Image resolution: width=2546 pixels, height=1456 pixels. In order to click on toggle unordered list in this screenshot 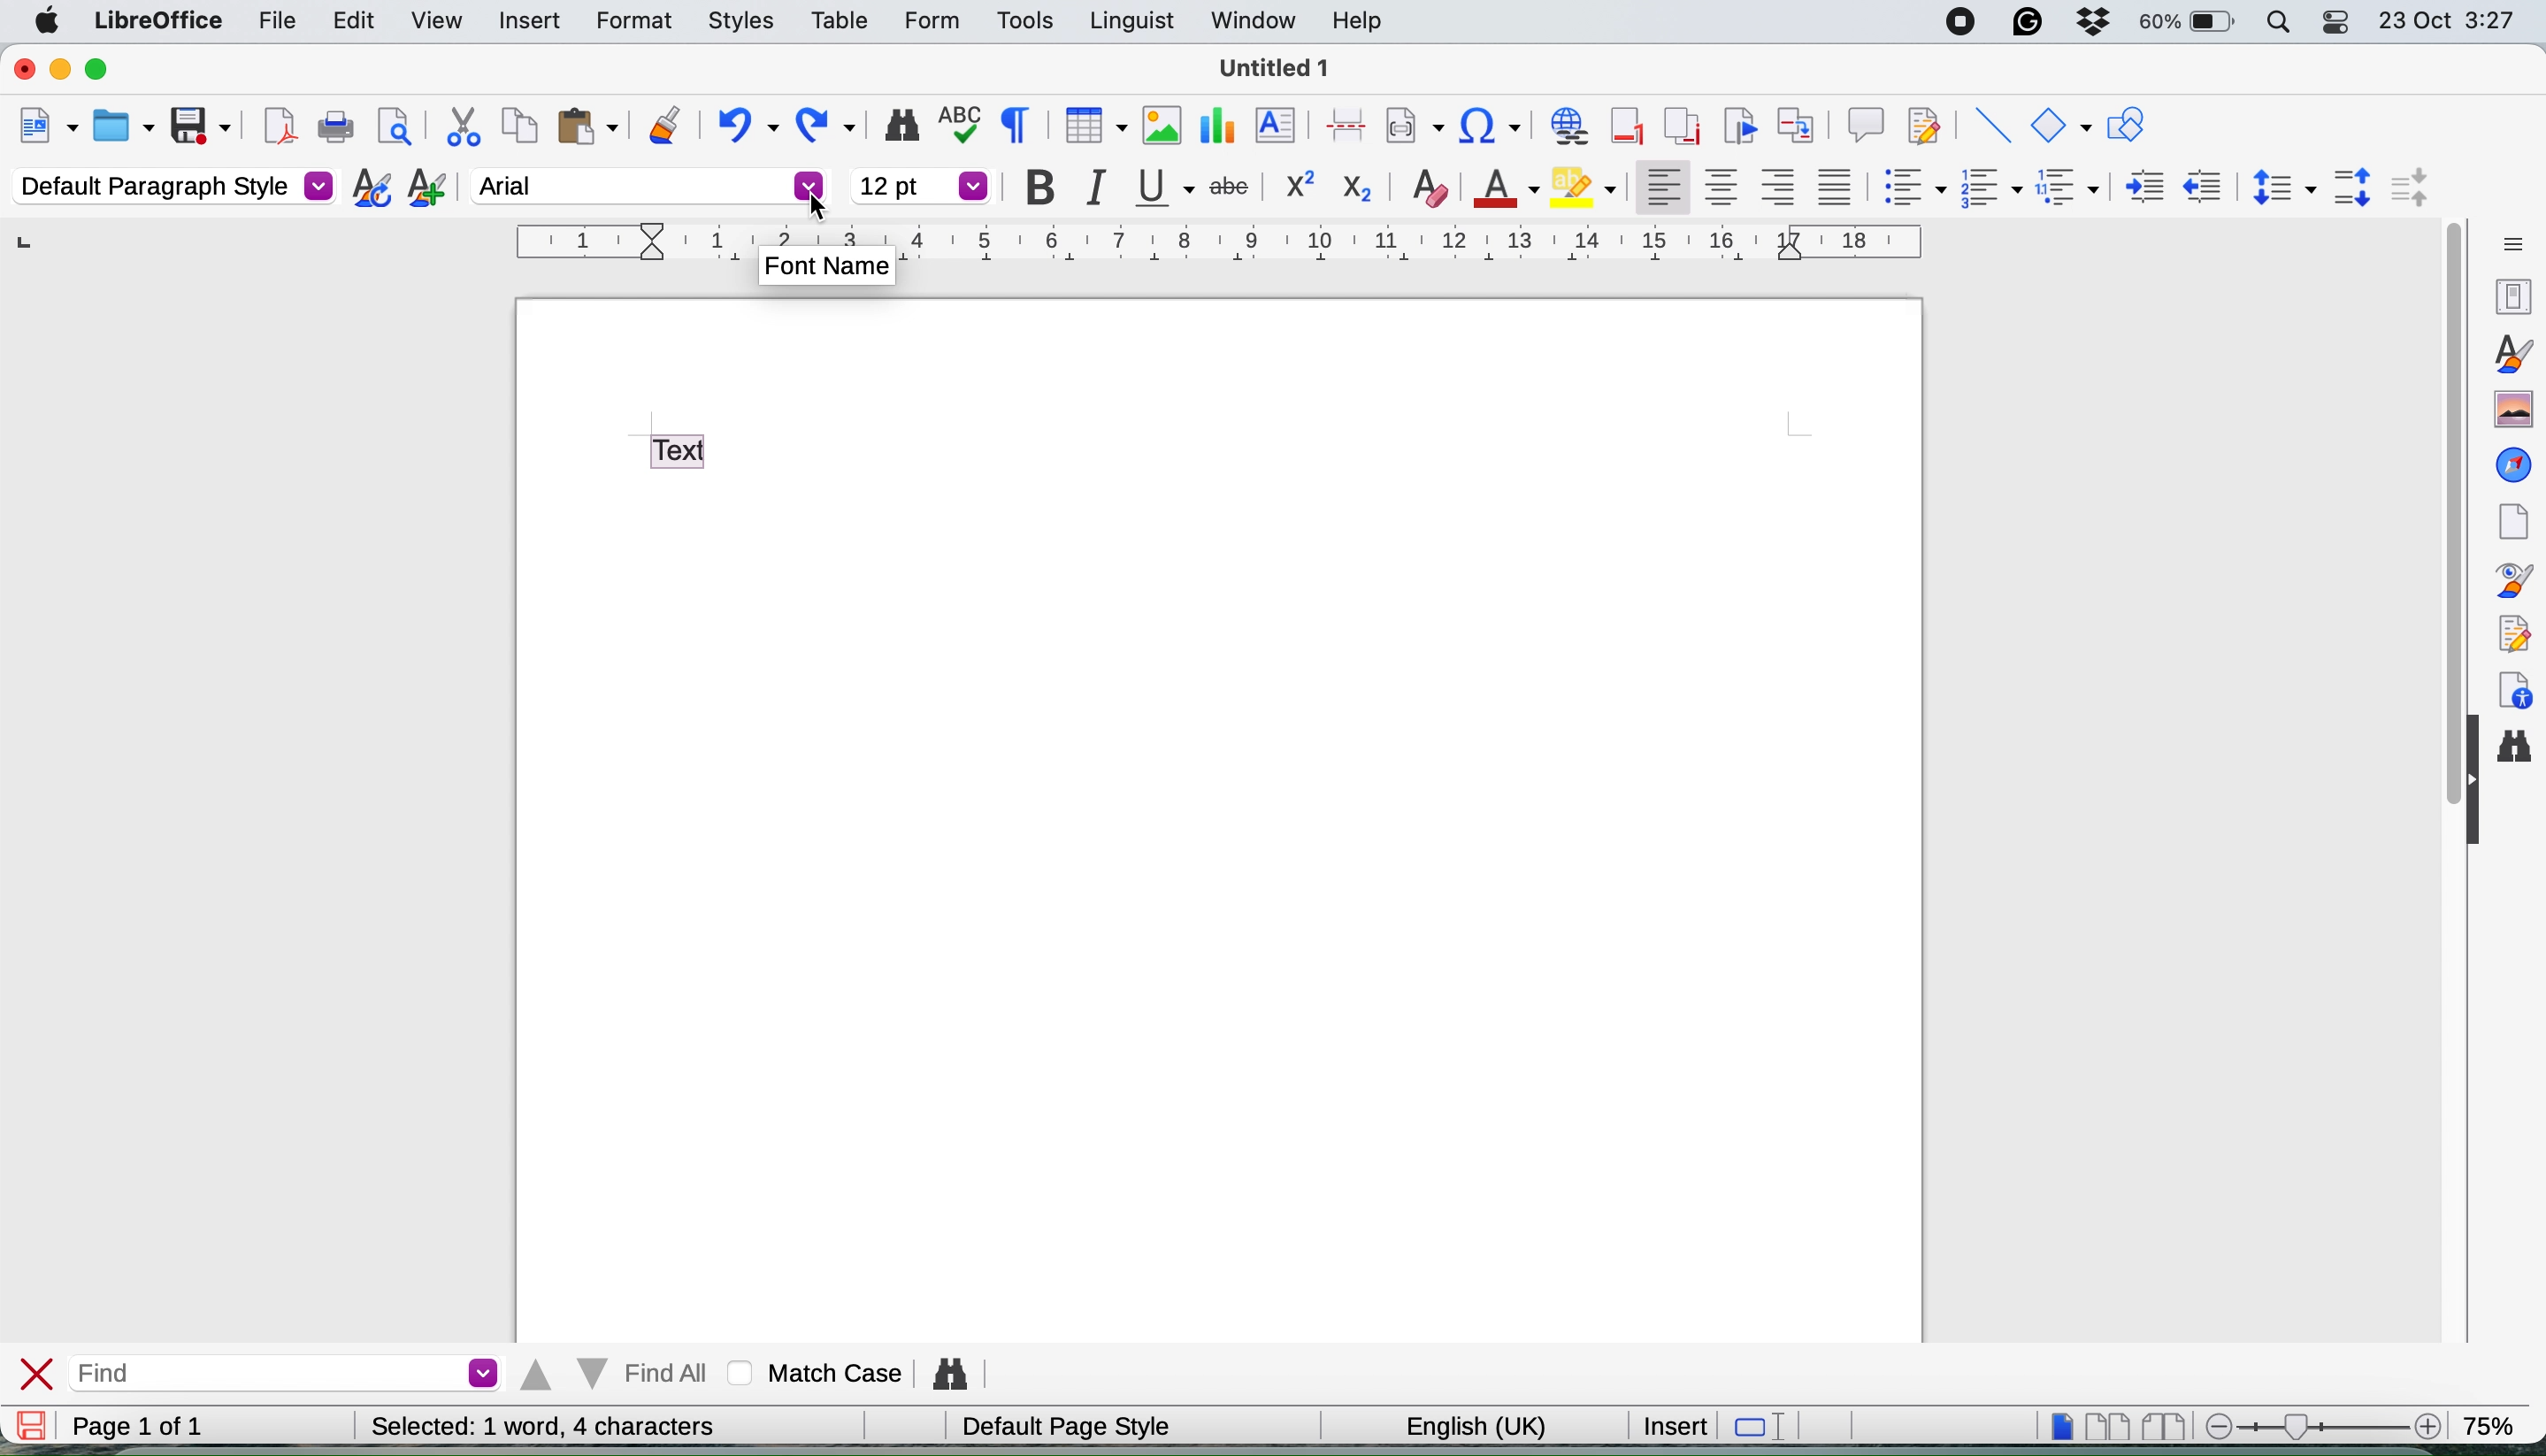, I will do `click(1909, 192)`.